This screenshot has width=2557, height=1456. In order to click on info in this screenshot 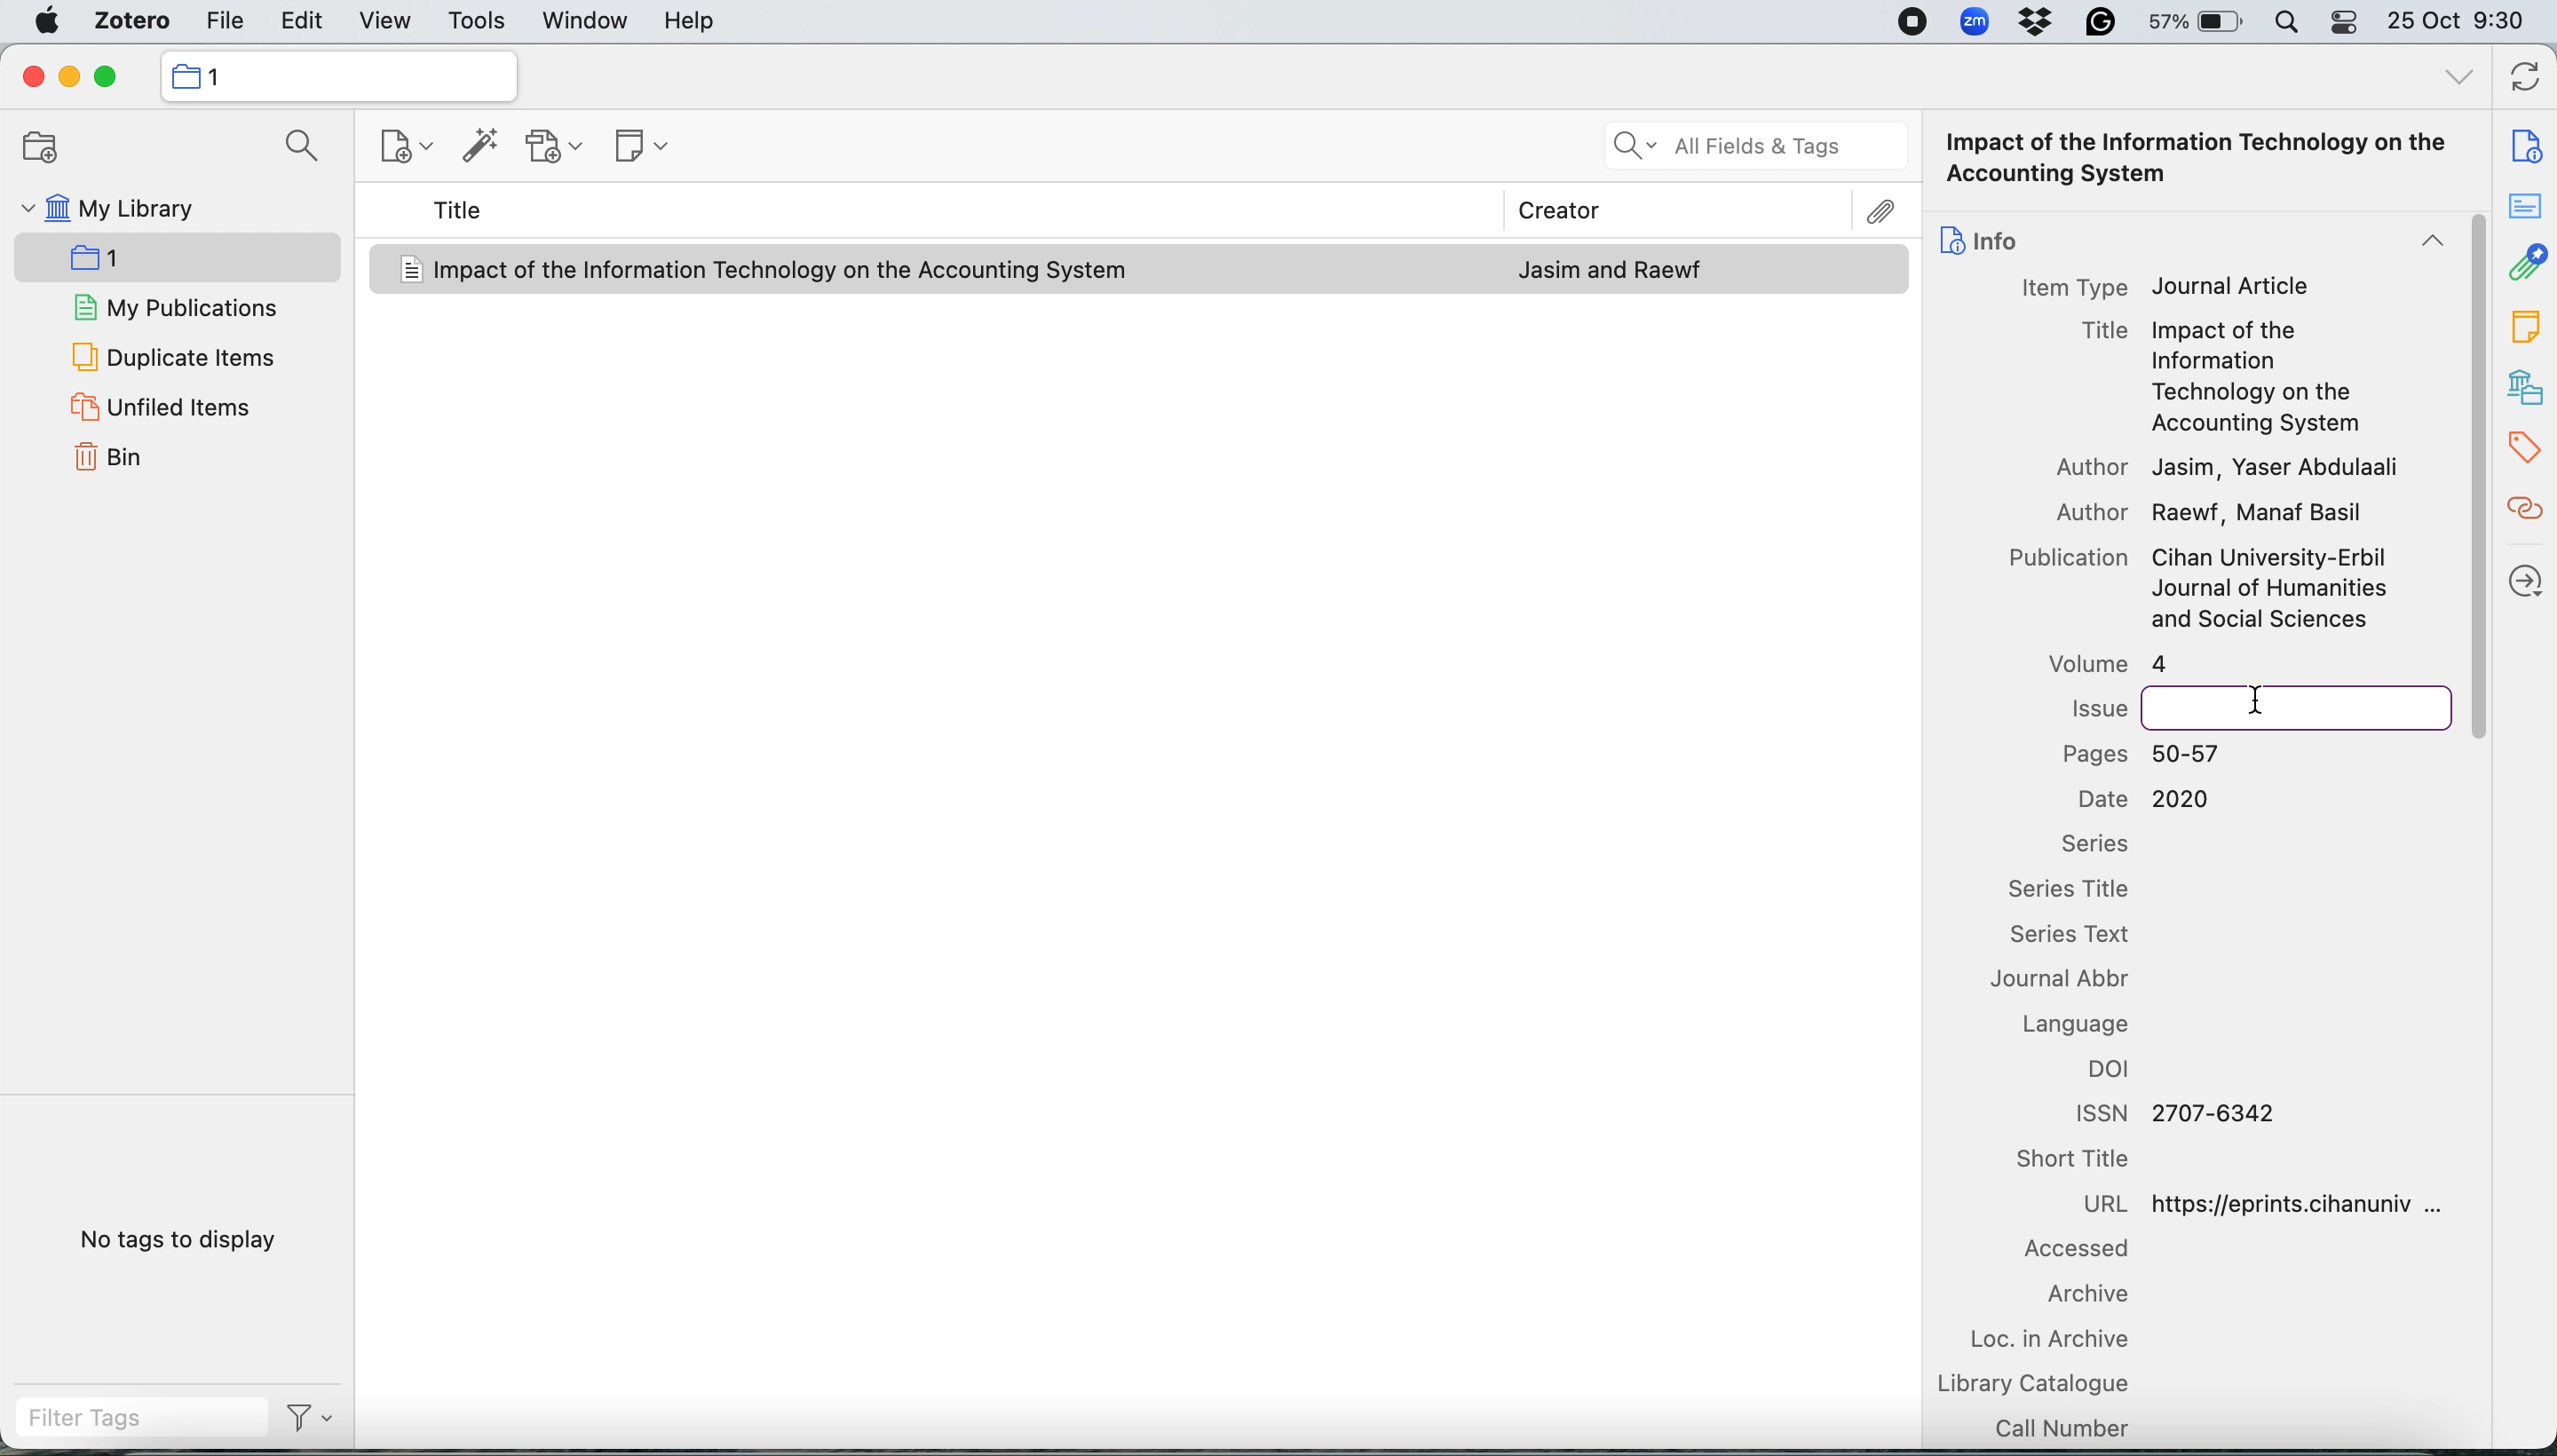, I will do `click(2517, 138)`.